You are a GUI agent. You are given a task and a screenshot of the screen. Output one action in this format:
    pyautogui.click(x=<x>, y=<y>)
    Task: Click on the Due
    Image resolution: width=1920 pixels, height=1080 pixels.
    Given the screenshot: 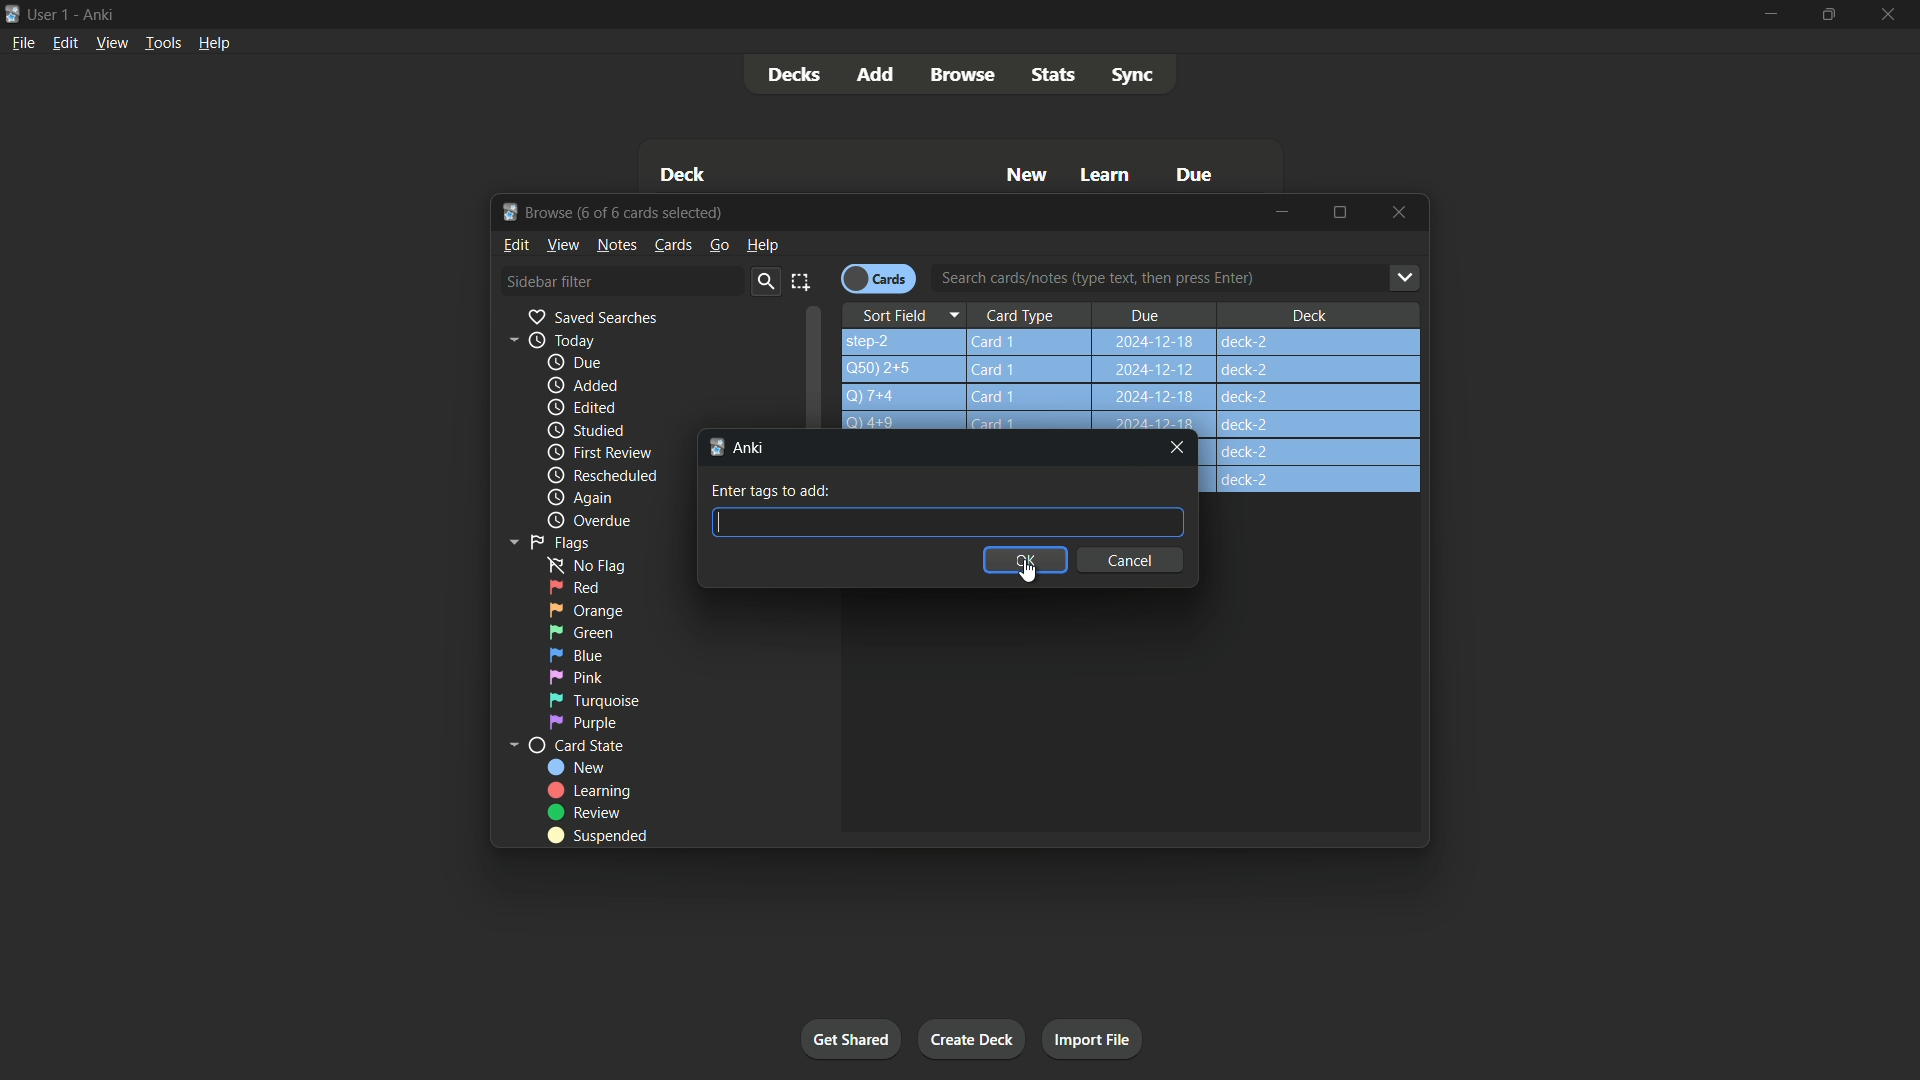 What is the action you would take?
    pyautogui.click(x=1145, y=314)
    